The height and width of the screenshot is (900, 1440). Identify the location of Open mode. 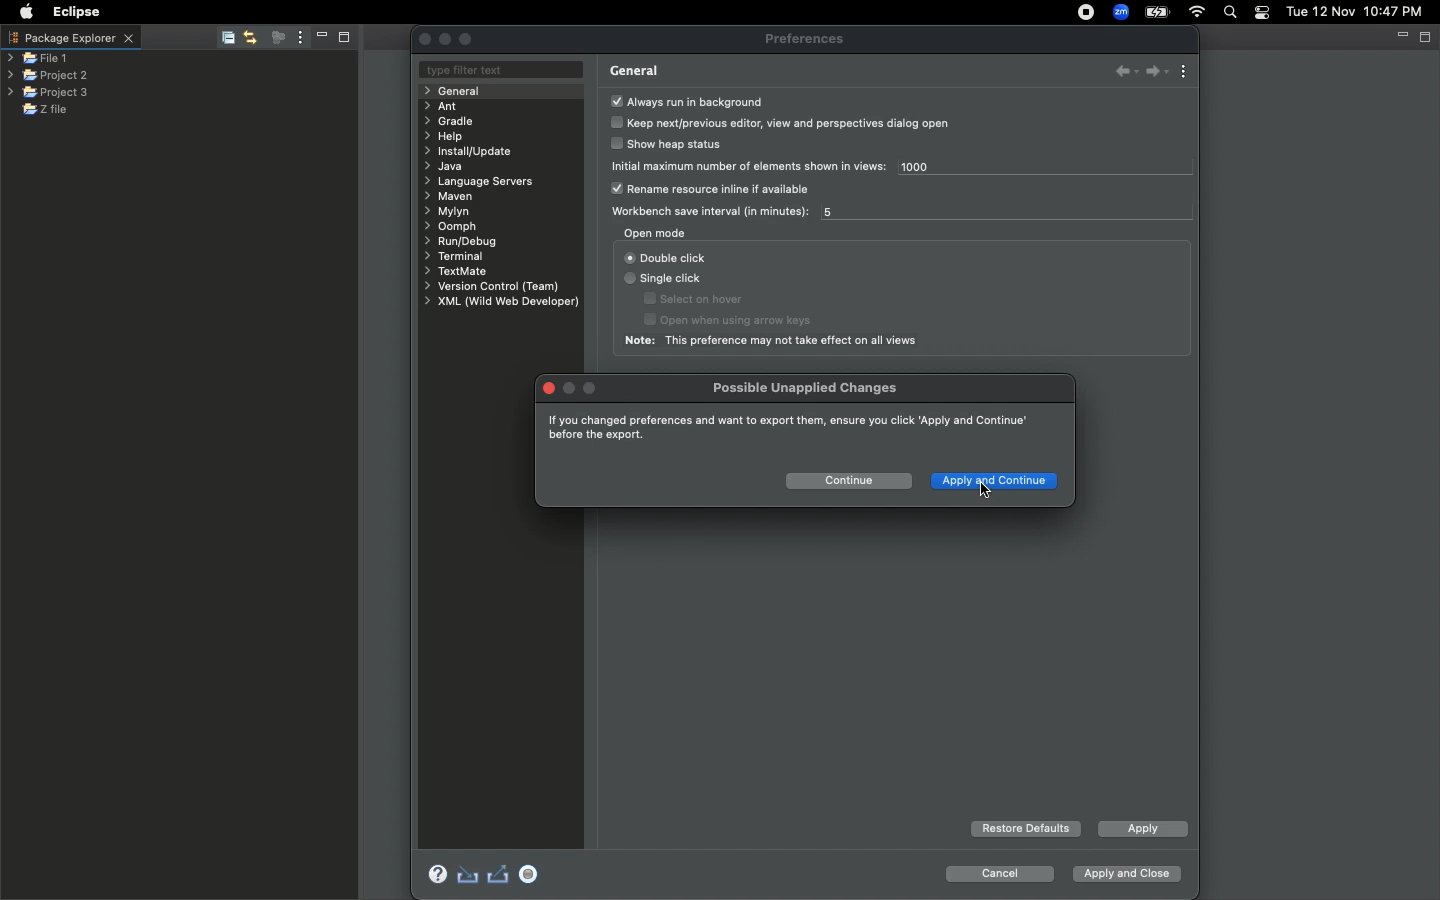
(655, 233).